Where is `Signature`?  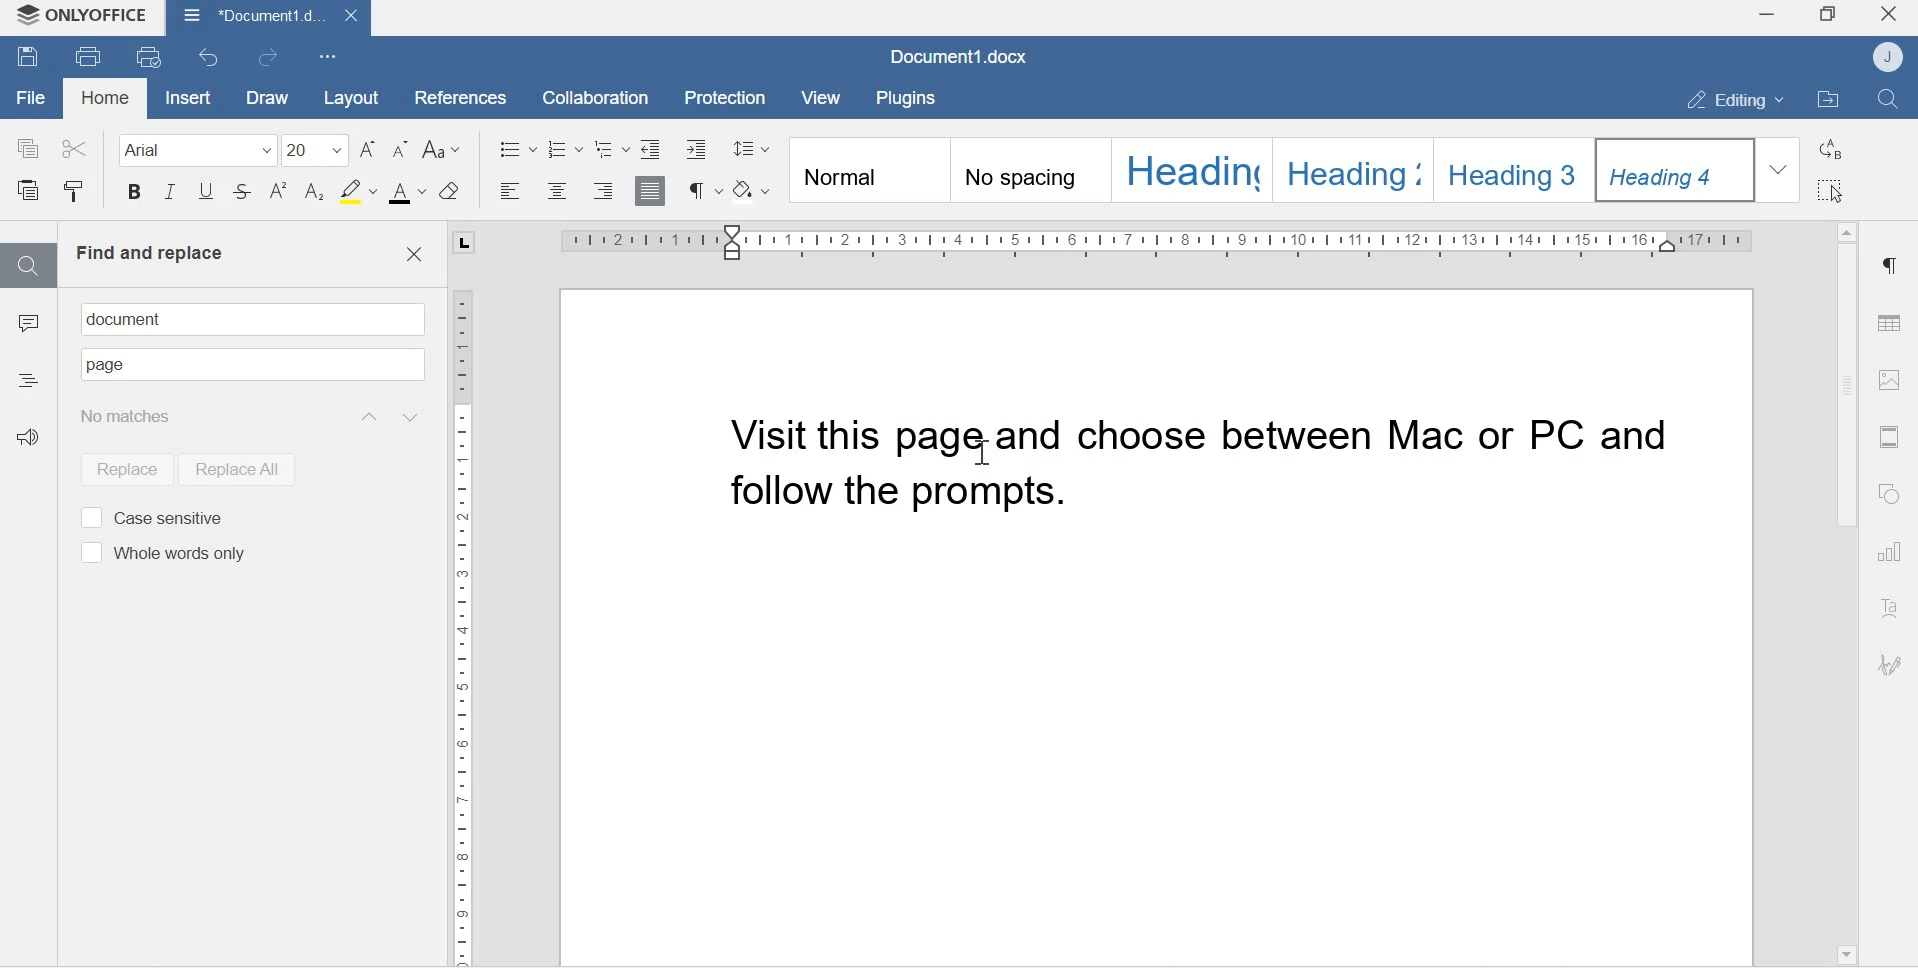 Signature is located at coordinates (1890, 666).